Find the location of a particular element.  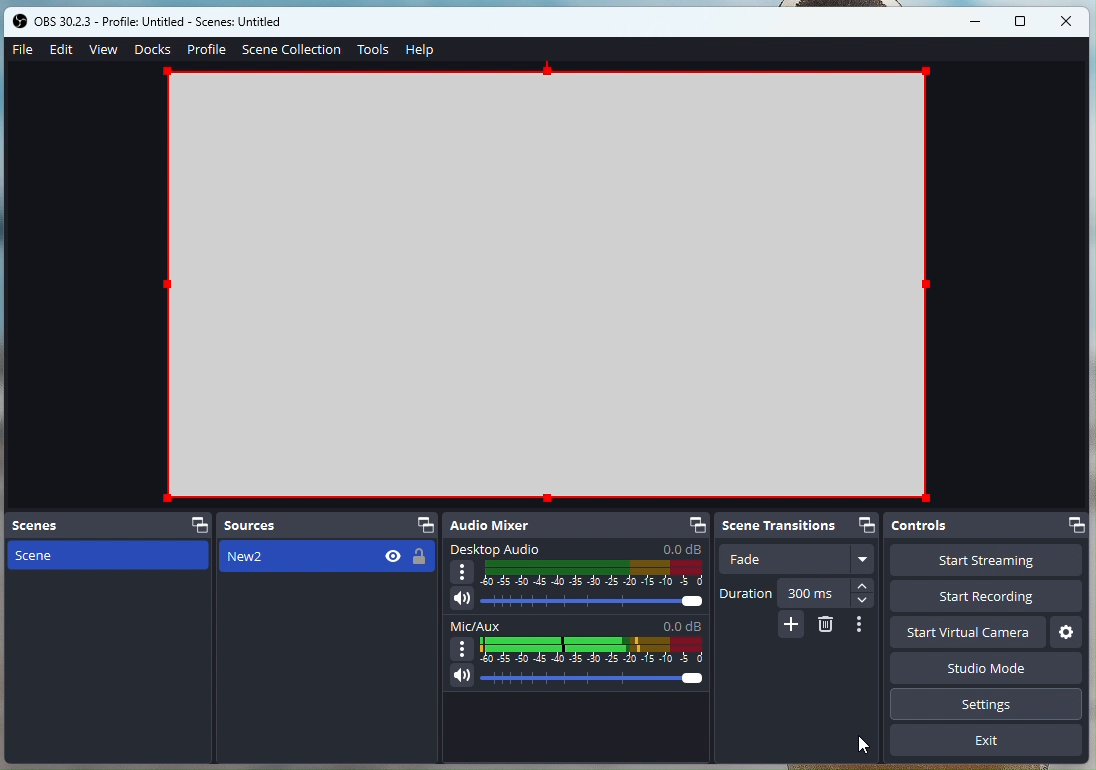

More options is located at coordinates (864, 559).